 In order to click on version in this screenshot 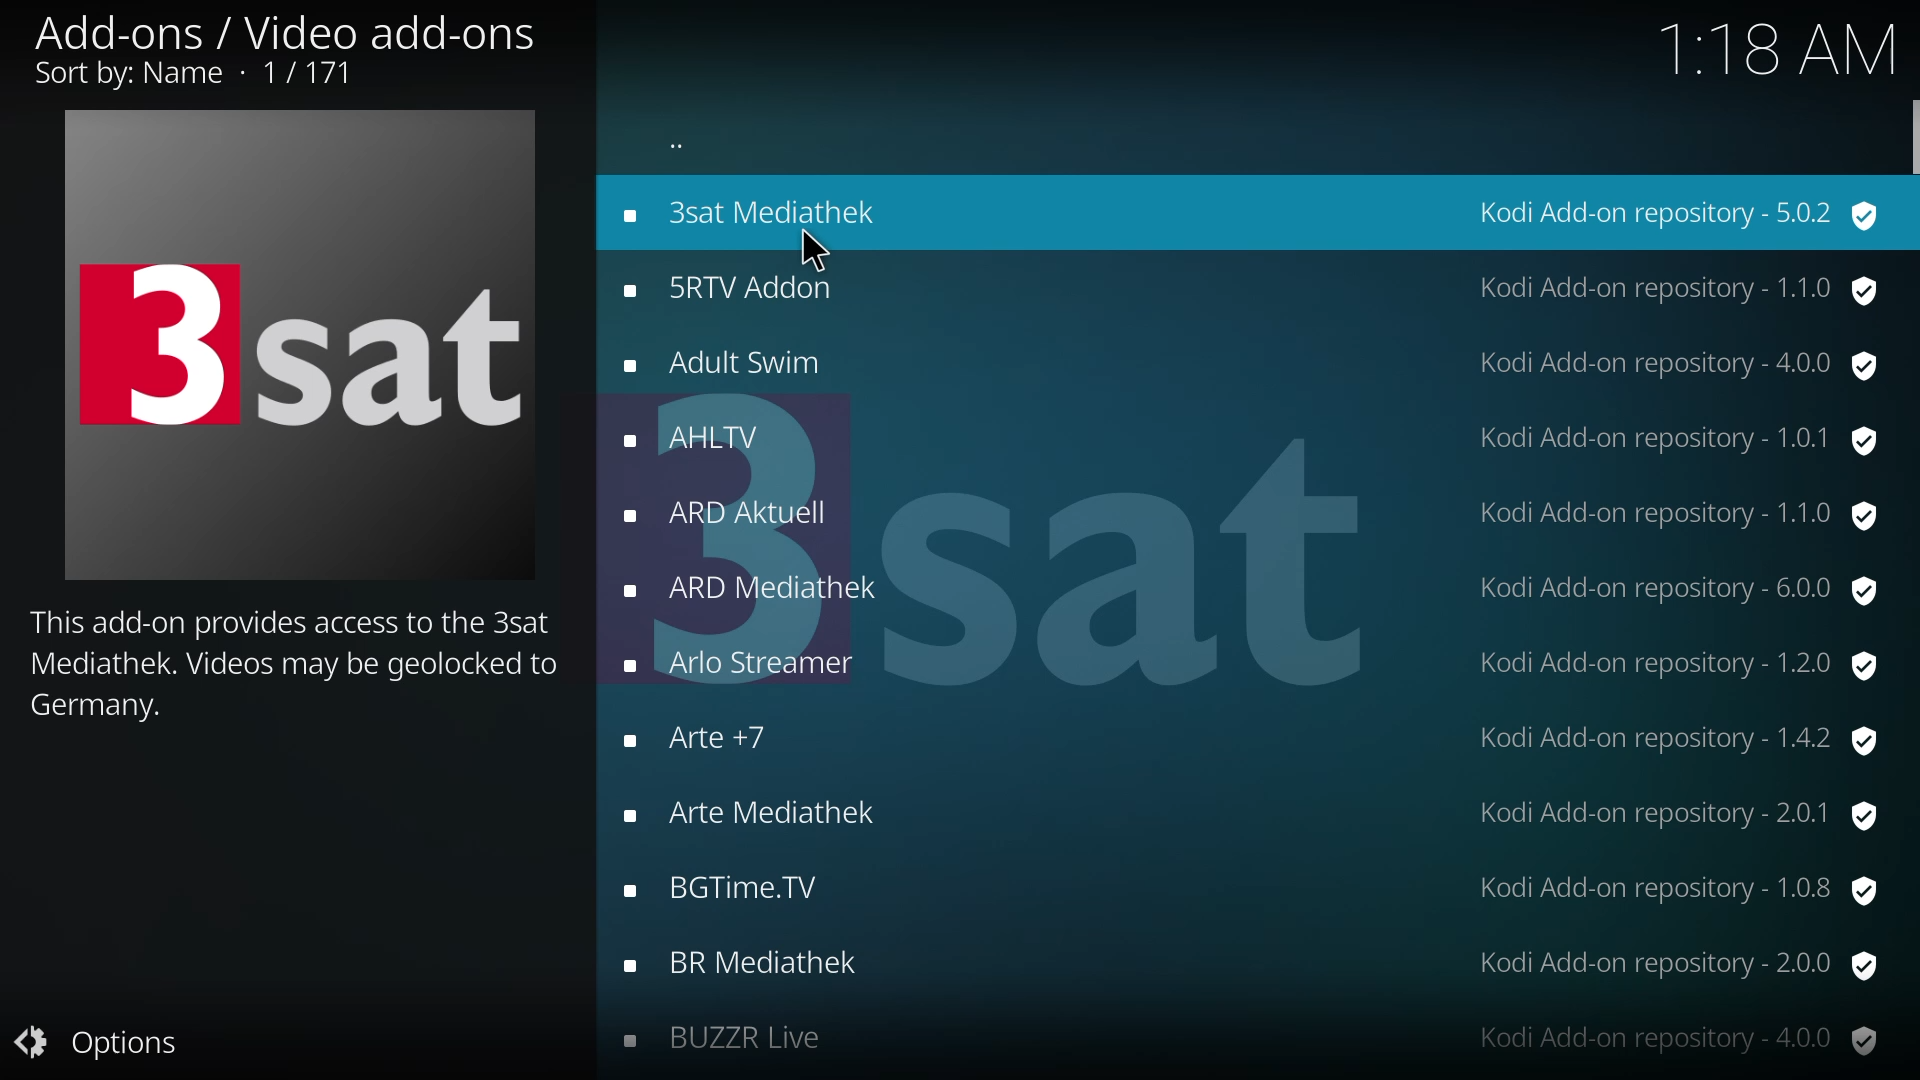, I will do `click(1674, 814)`.